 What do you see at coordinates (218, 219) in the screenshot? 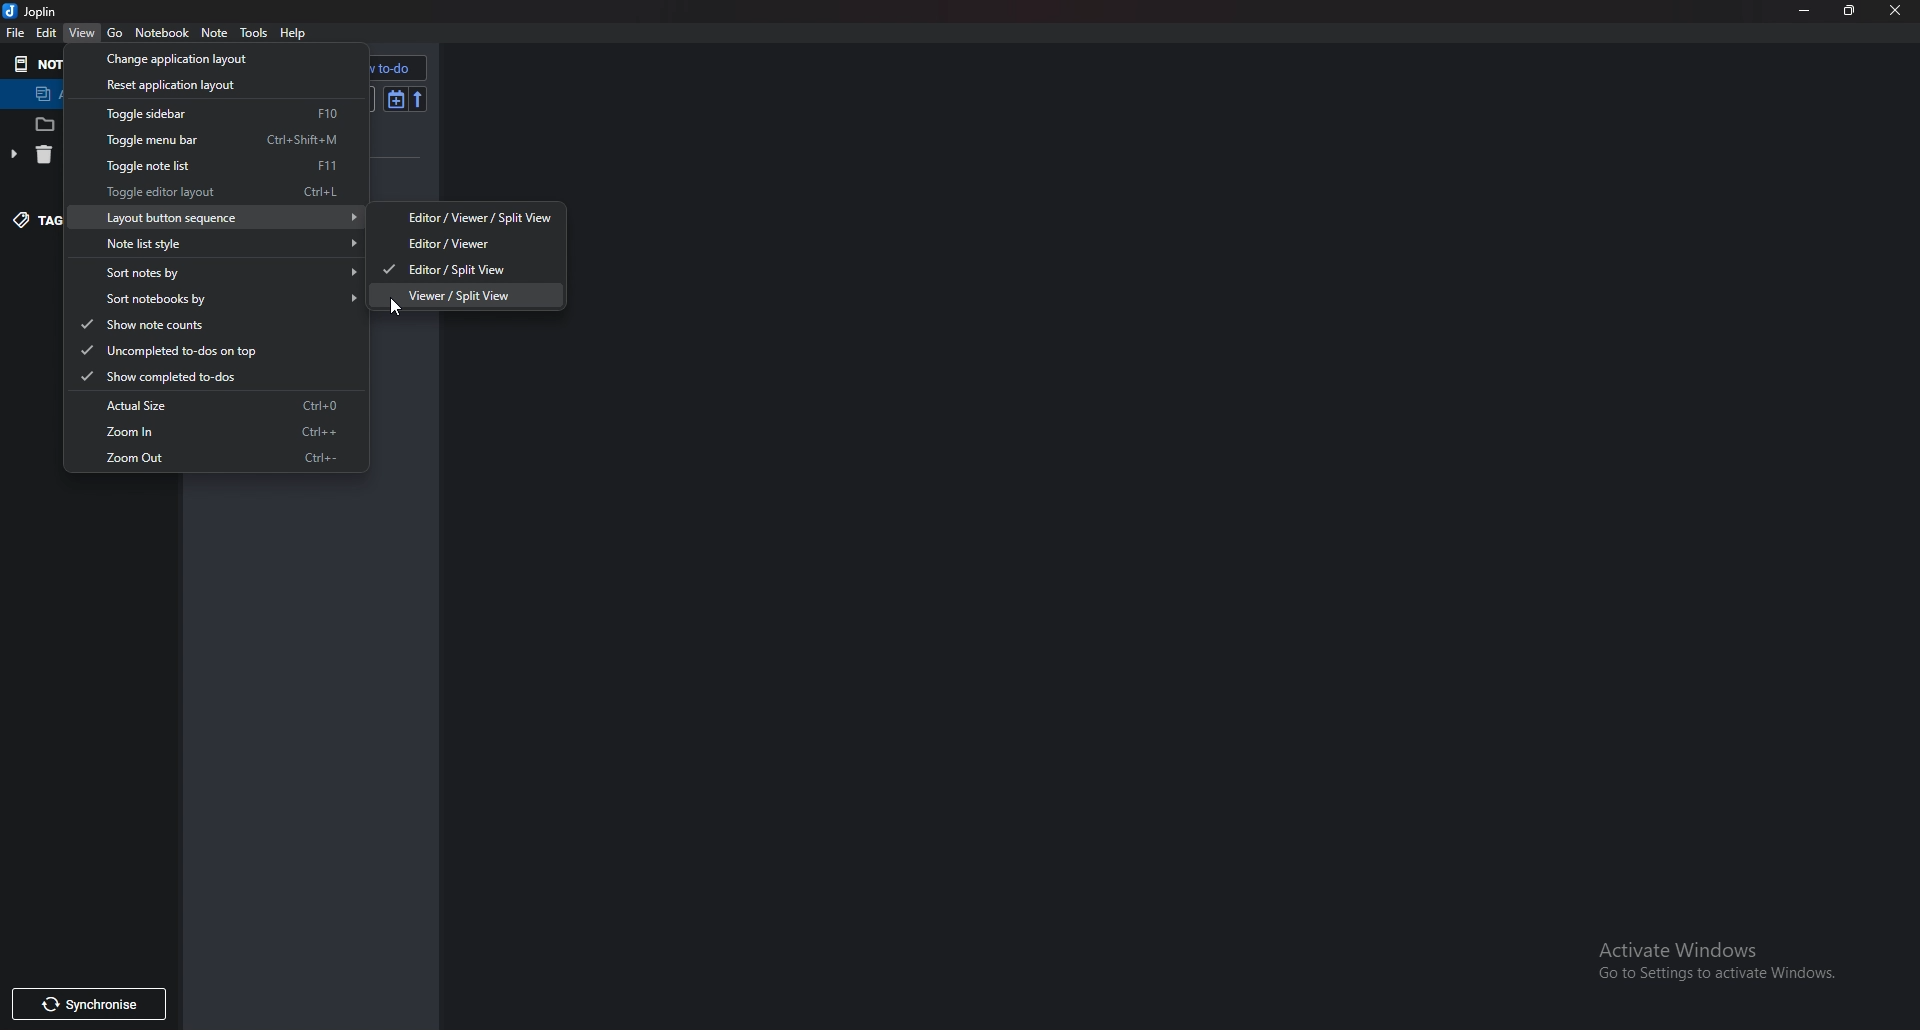
I see `Layout button sequence` at bounding box center [218, 219].